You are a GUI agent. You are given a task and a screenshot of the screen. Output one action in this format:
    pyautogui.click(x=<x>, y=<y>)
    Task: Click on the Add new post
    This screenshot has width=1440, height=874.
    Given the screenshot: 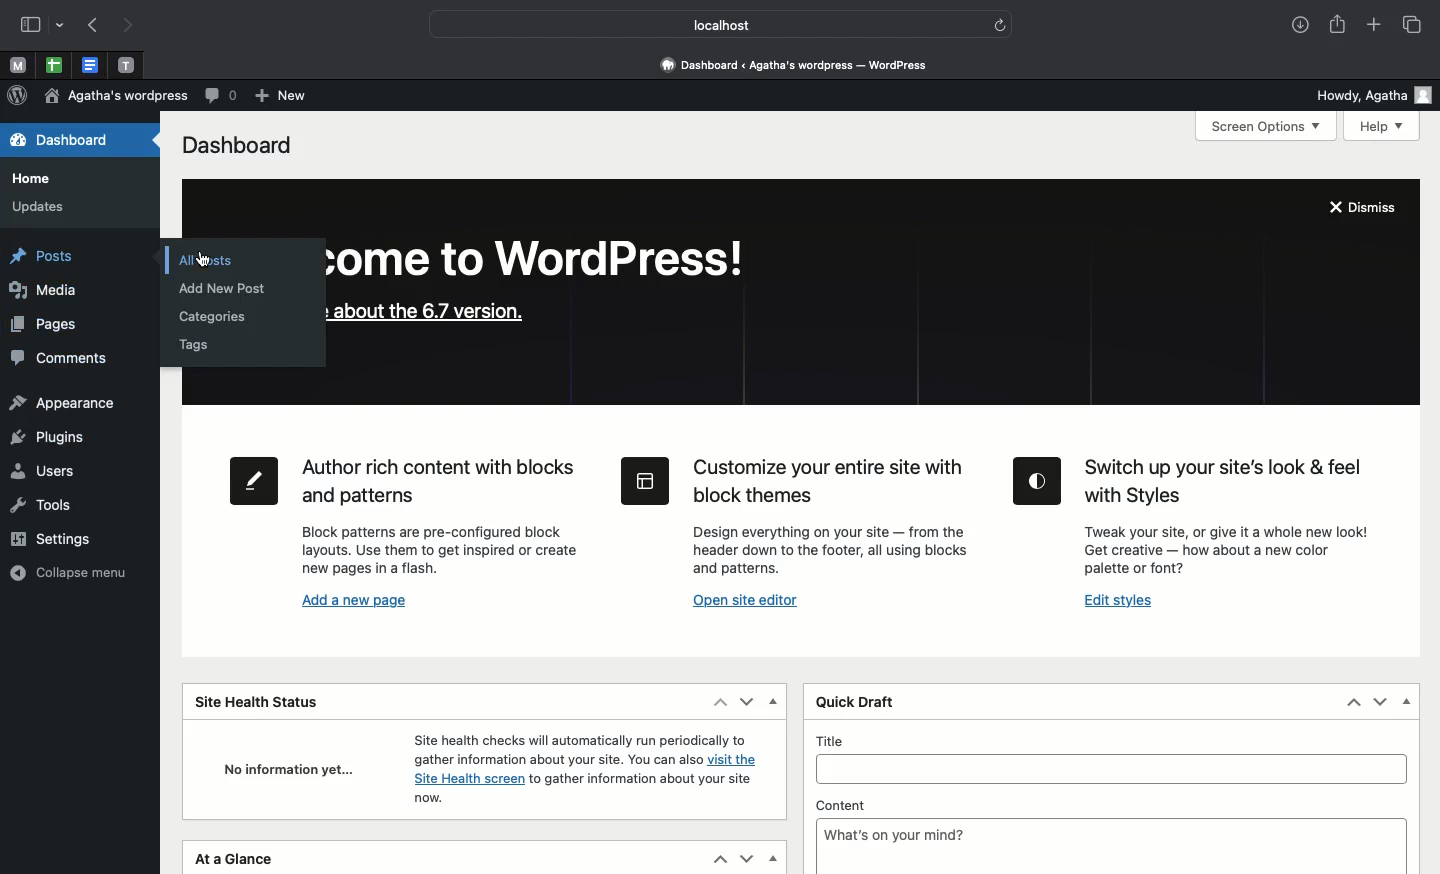 What is the action you would take?
    pyautogui.click(x=231, y=288)
    